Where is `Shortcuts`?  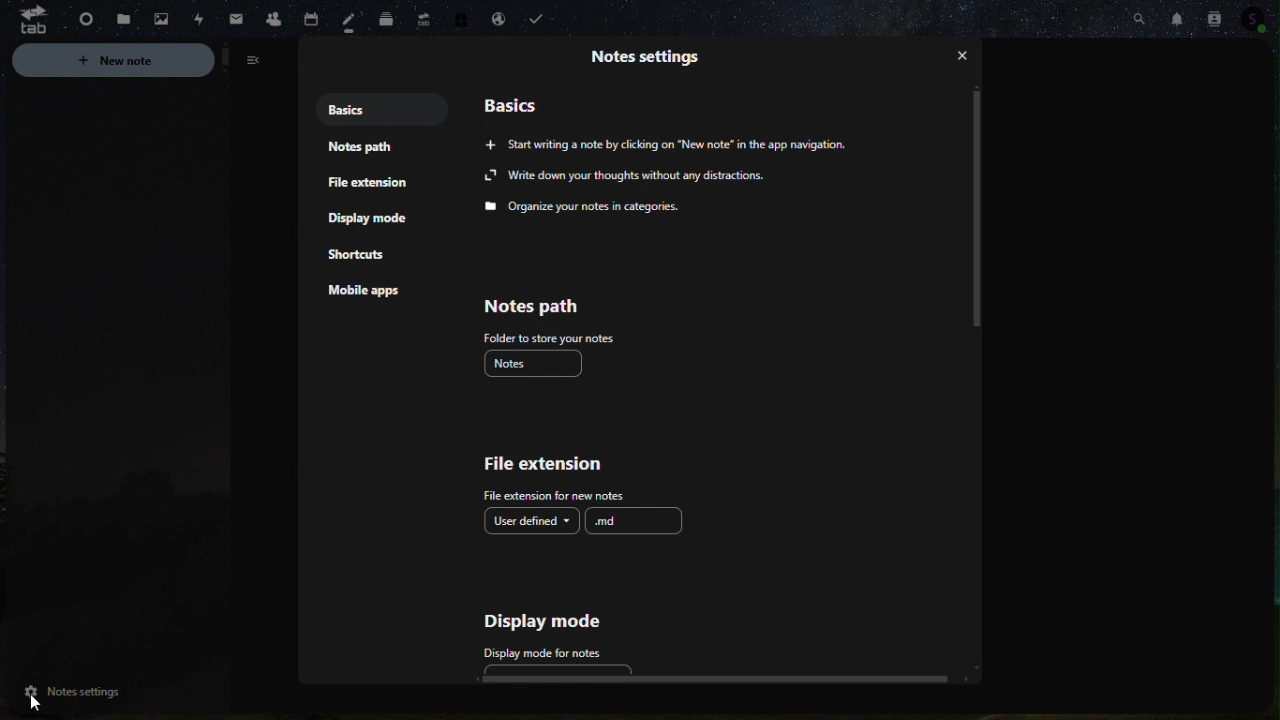 Shortcuts is located at coordinates (361, 251).